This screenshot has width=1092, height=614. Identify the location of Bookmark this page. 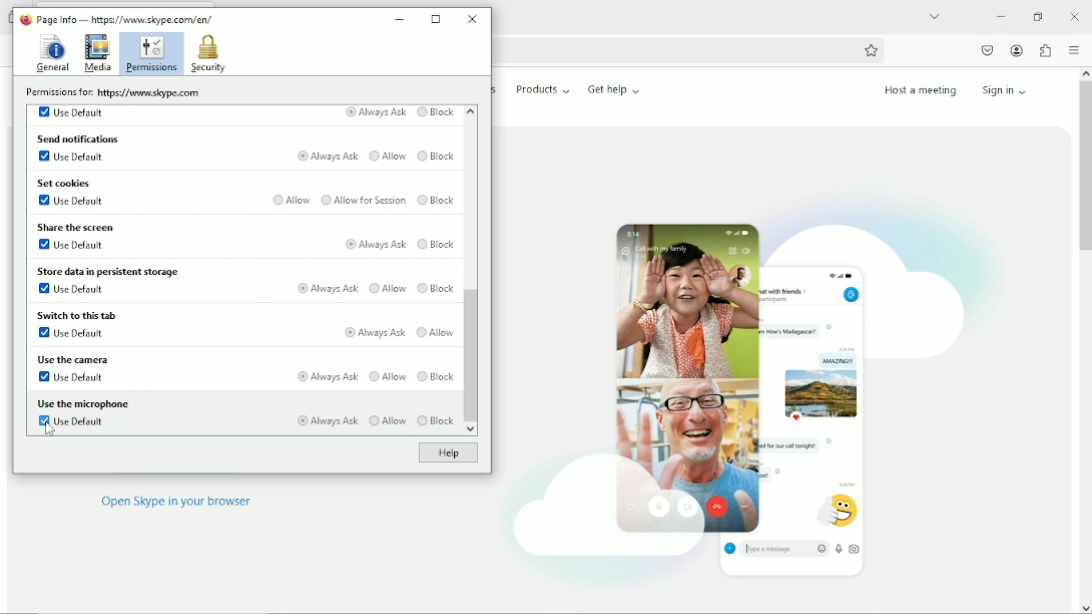
(871, 50).